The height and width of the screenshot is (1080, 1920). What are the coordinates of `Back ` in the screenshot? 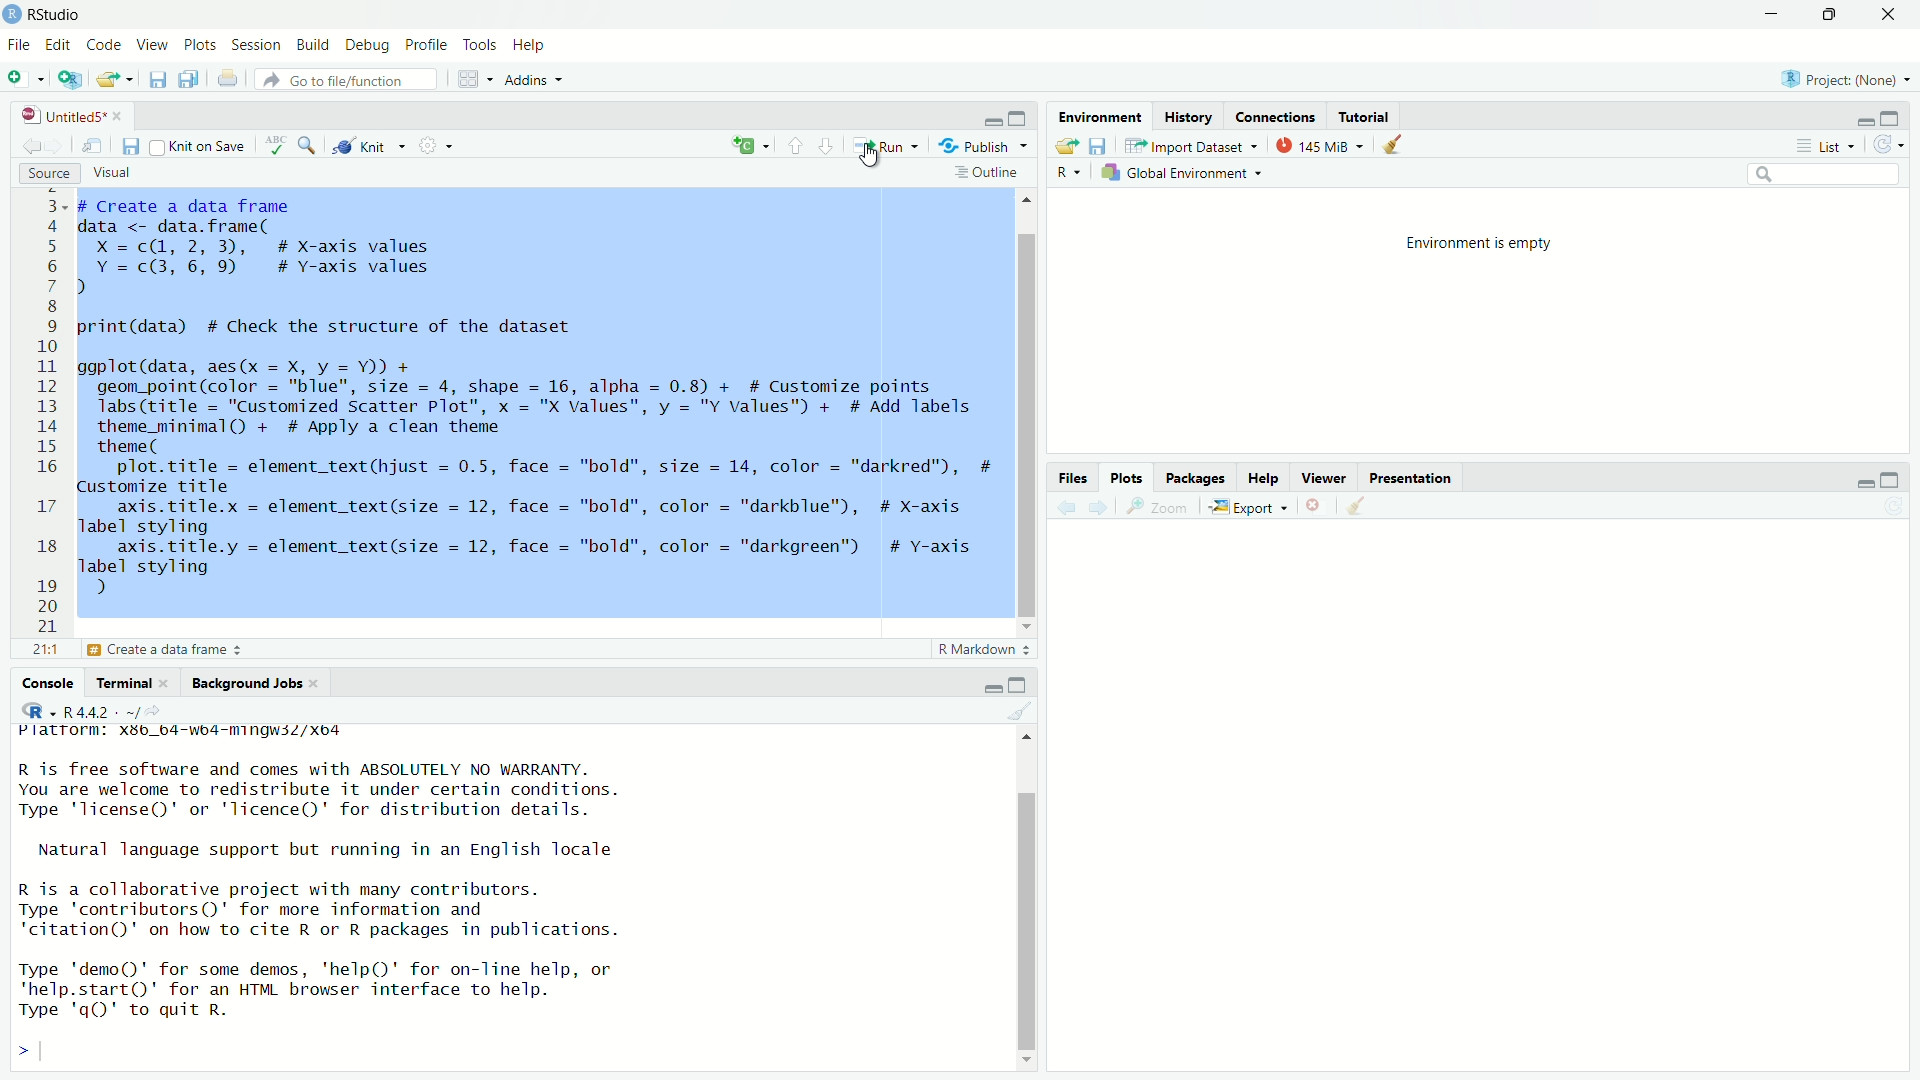 It's located at (1066, 507).